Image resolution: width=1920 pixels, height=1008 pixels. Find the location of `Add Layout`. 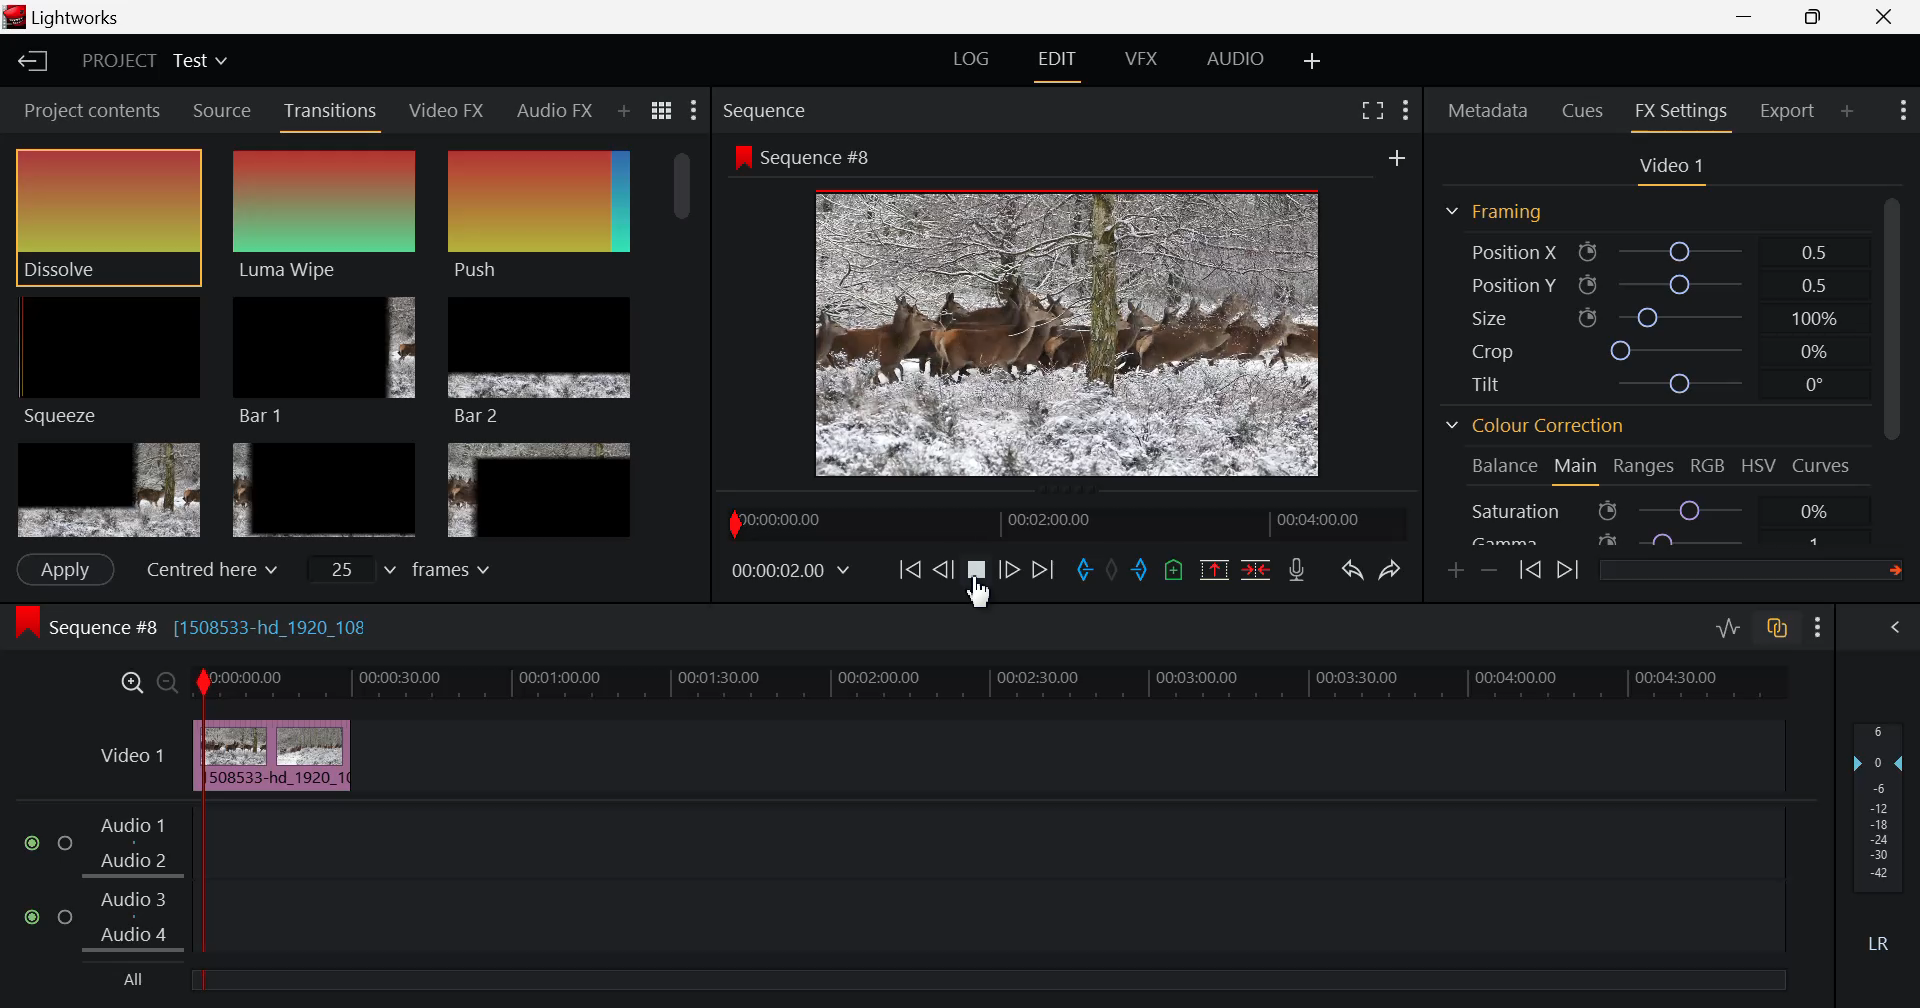

Add Layout is located at coordinates (1314, 60).